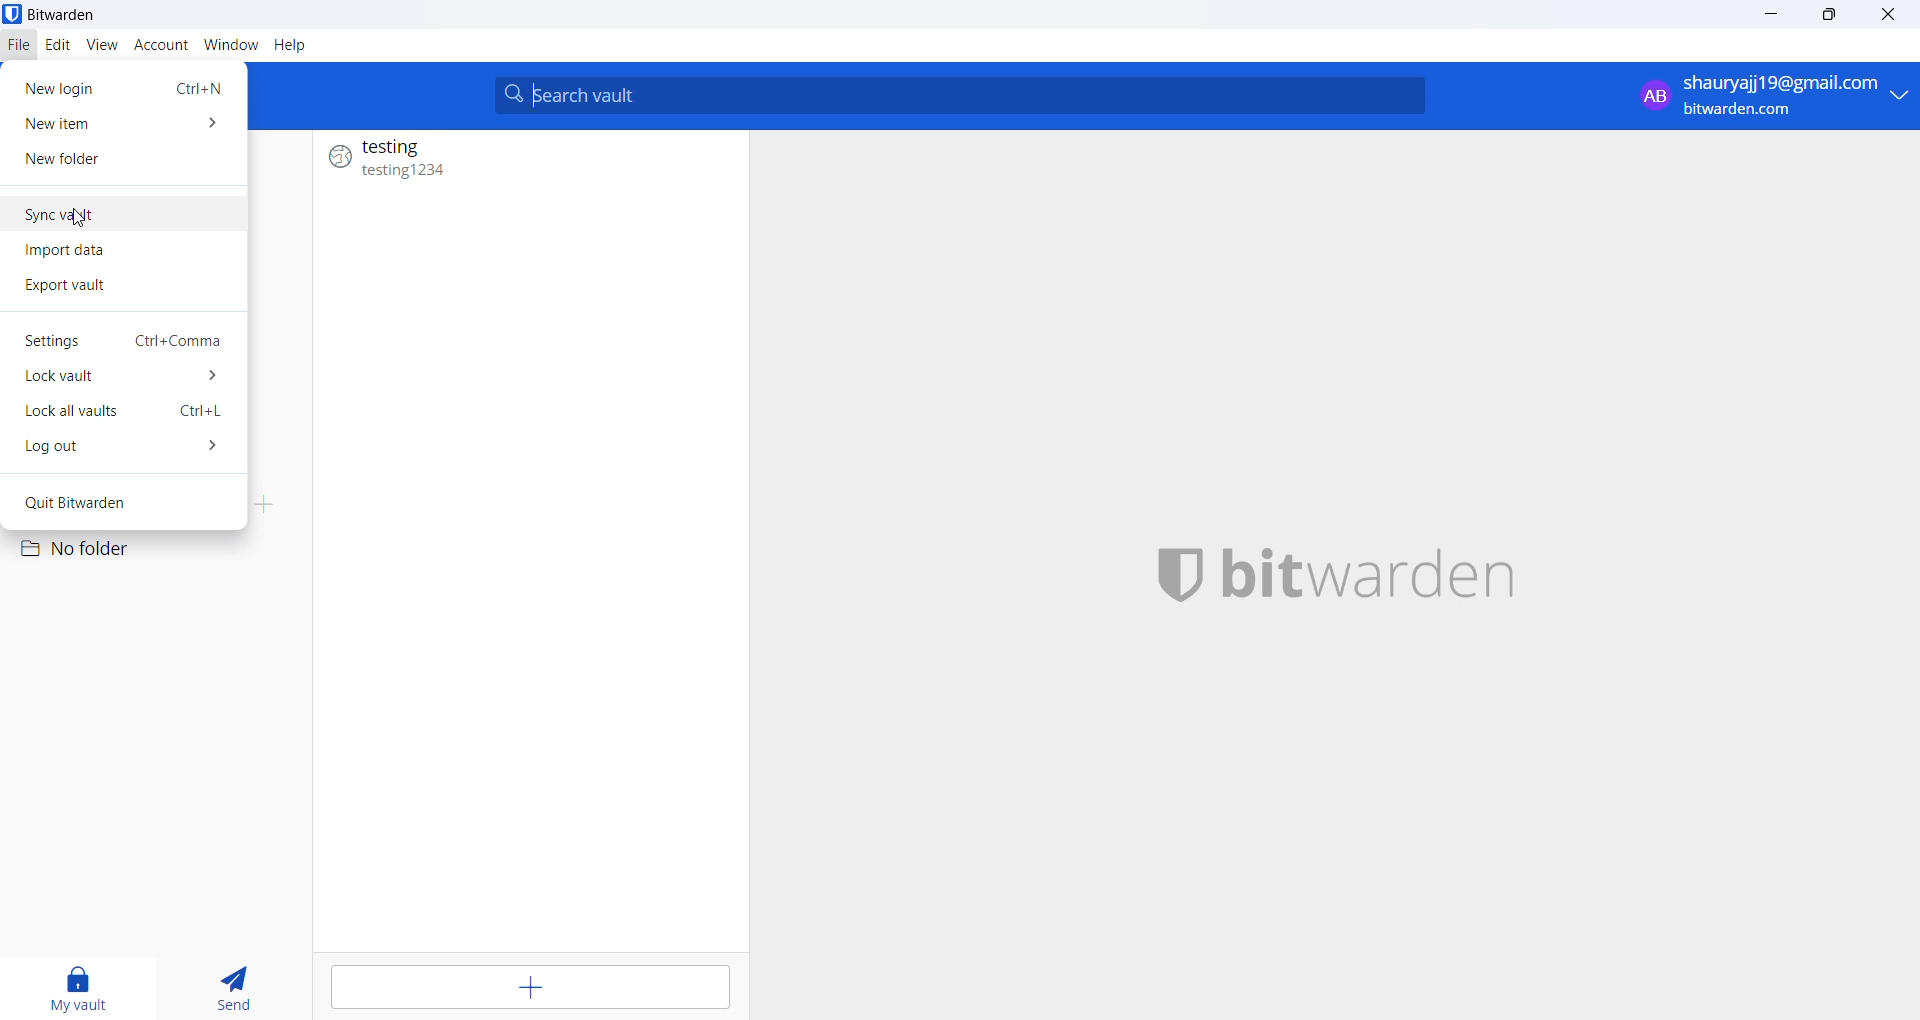 The image size is (1920, 1020). What do you see at coordinates (121, 251) in the screenshot?
I see `import data` at bounding box center [121, 251].